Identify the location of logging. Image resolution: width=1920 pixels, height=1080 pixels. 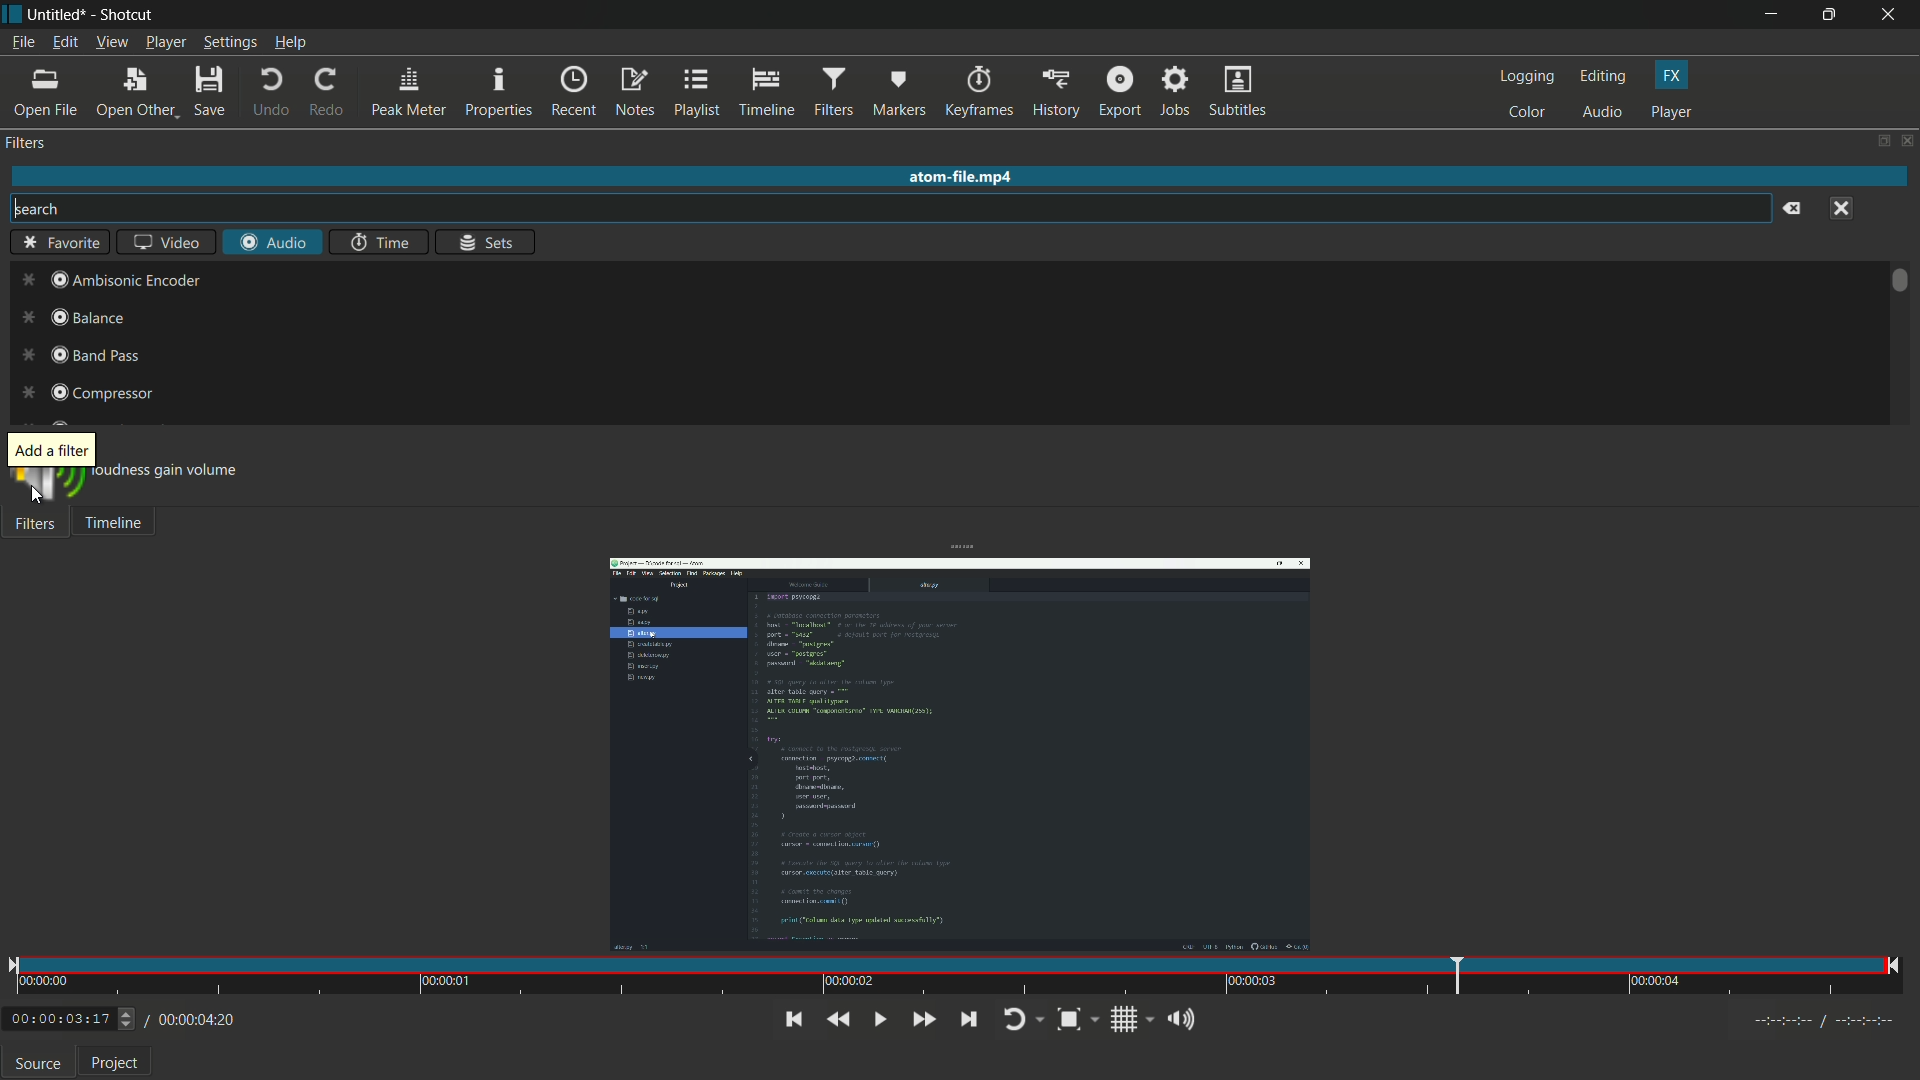
(1526, 76).